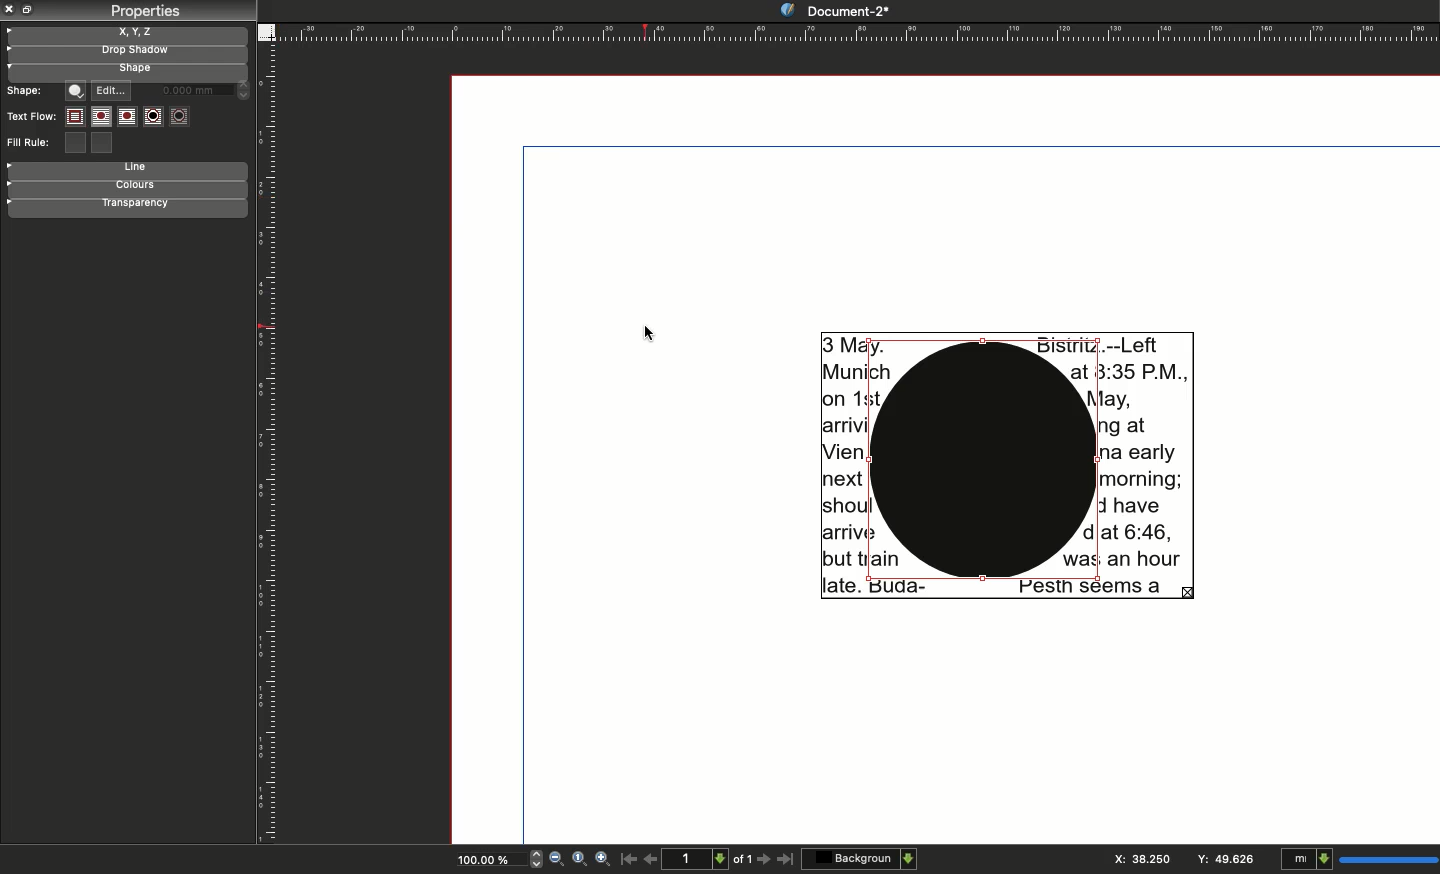  What do you see at coordinates (128, 118) in the screenshot?
I see `Text flow wrap` at bounding box center [128, 118].